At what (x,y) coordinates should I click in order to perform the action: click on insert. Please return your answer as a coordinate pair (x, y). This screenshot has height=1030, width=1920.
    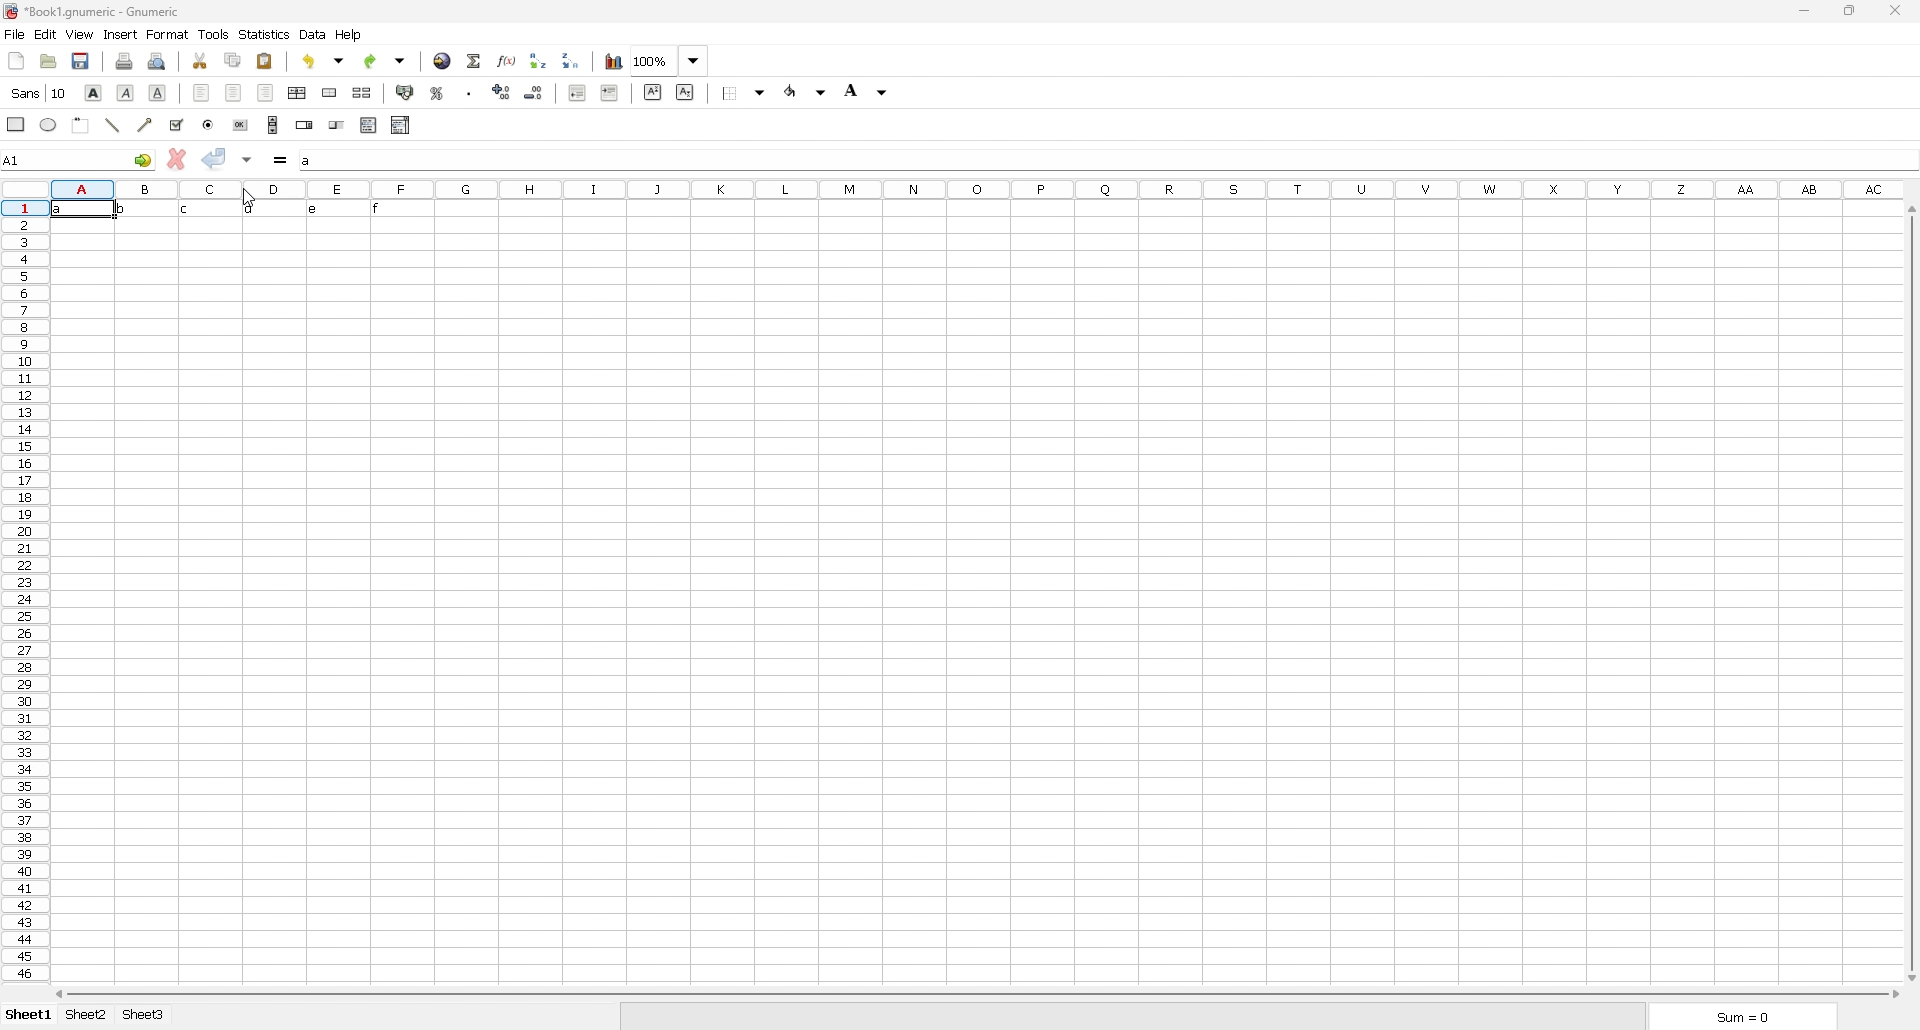
    Looking at the image, I should click on (120, 34).